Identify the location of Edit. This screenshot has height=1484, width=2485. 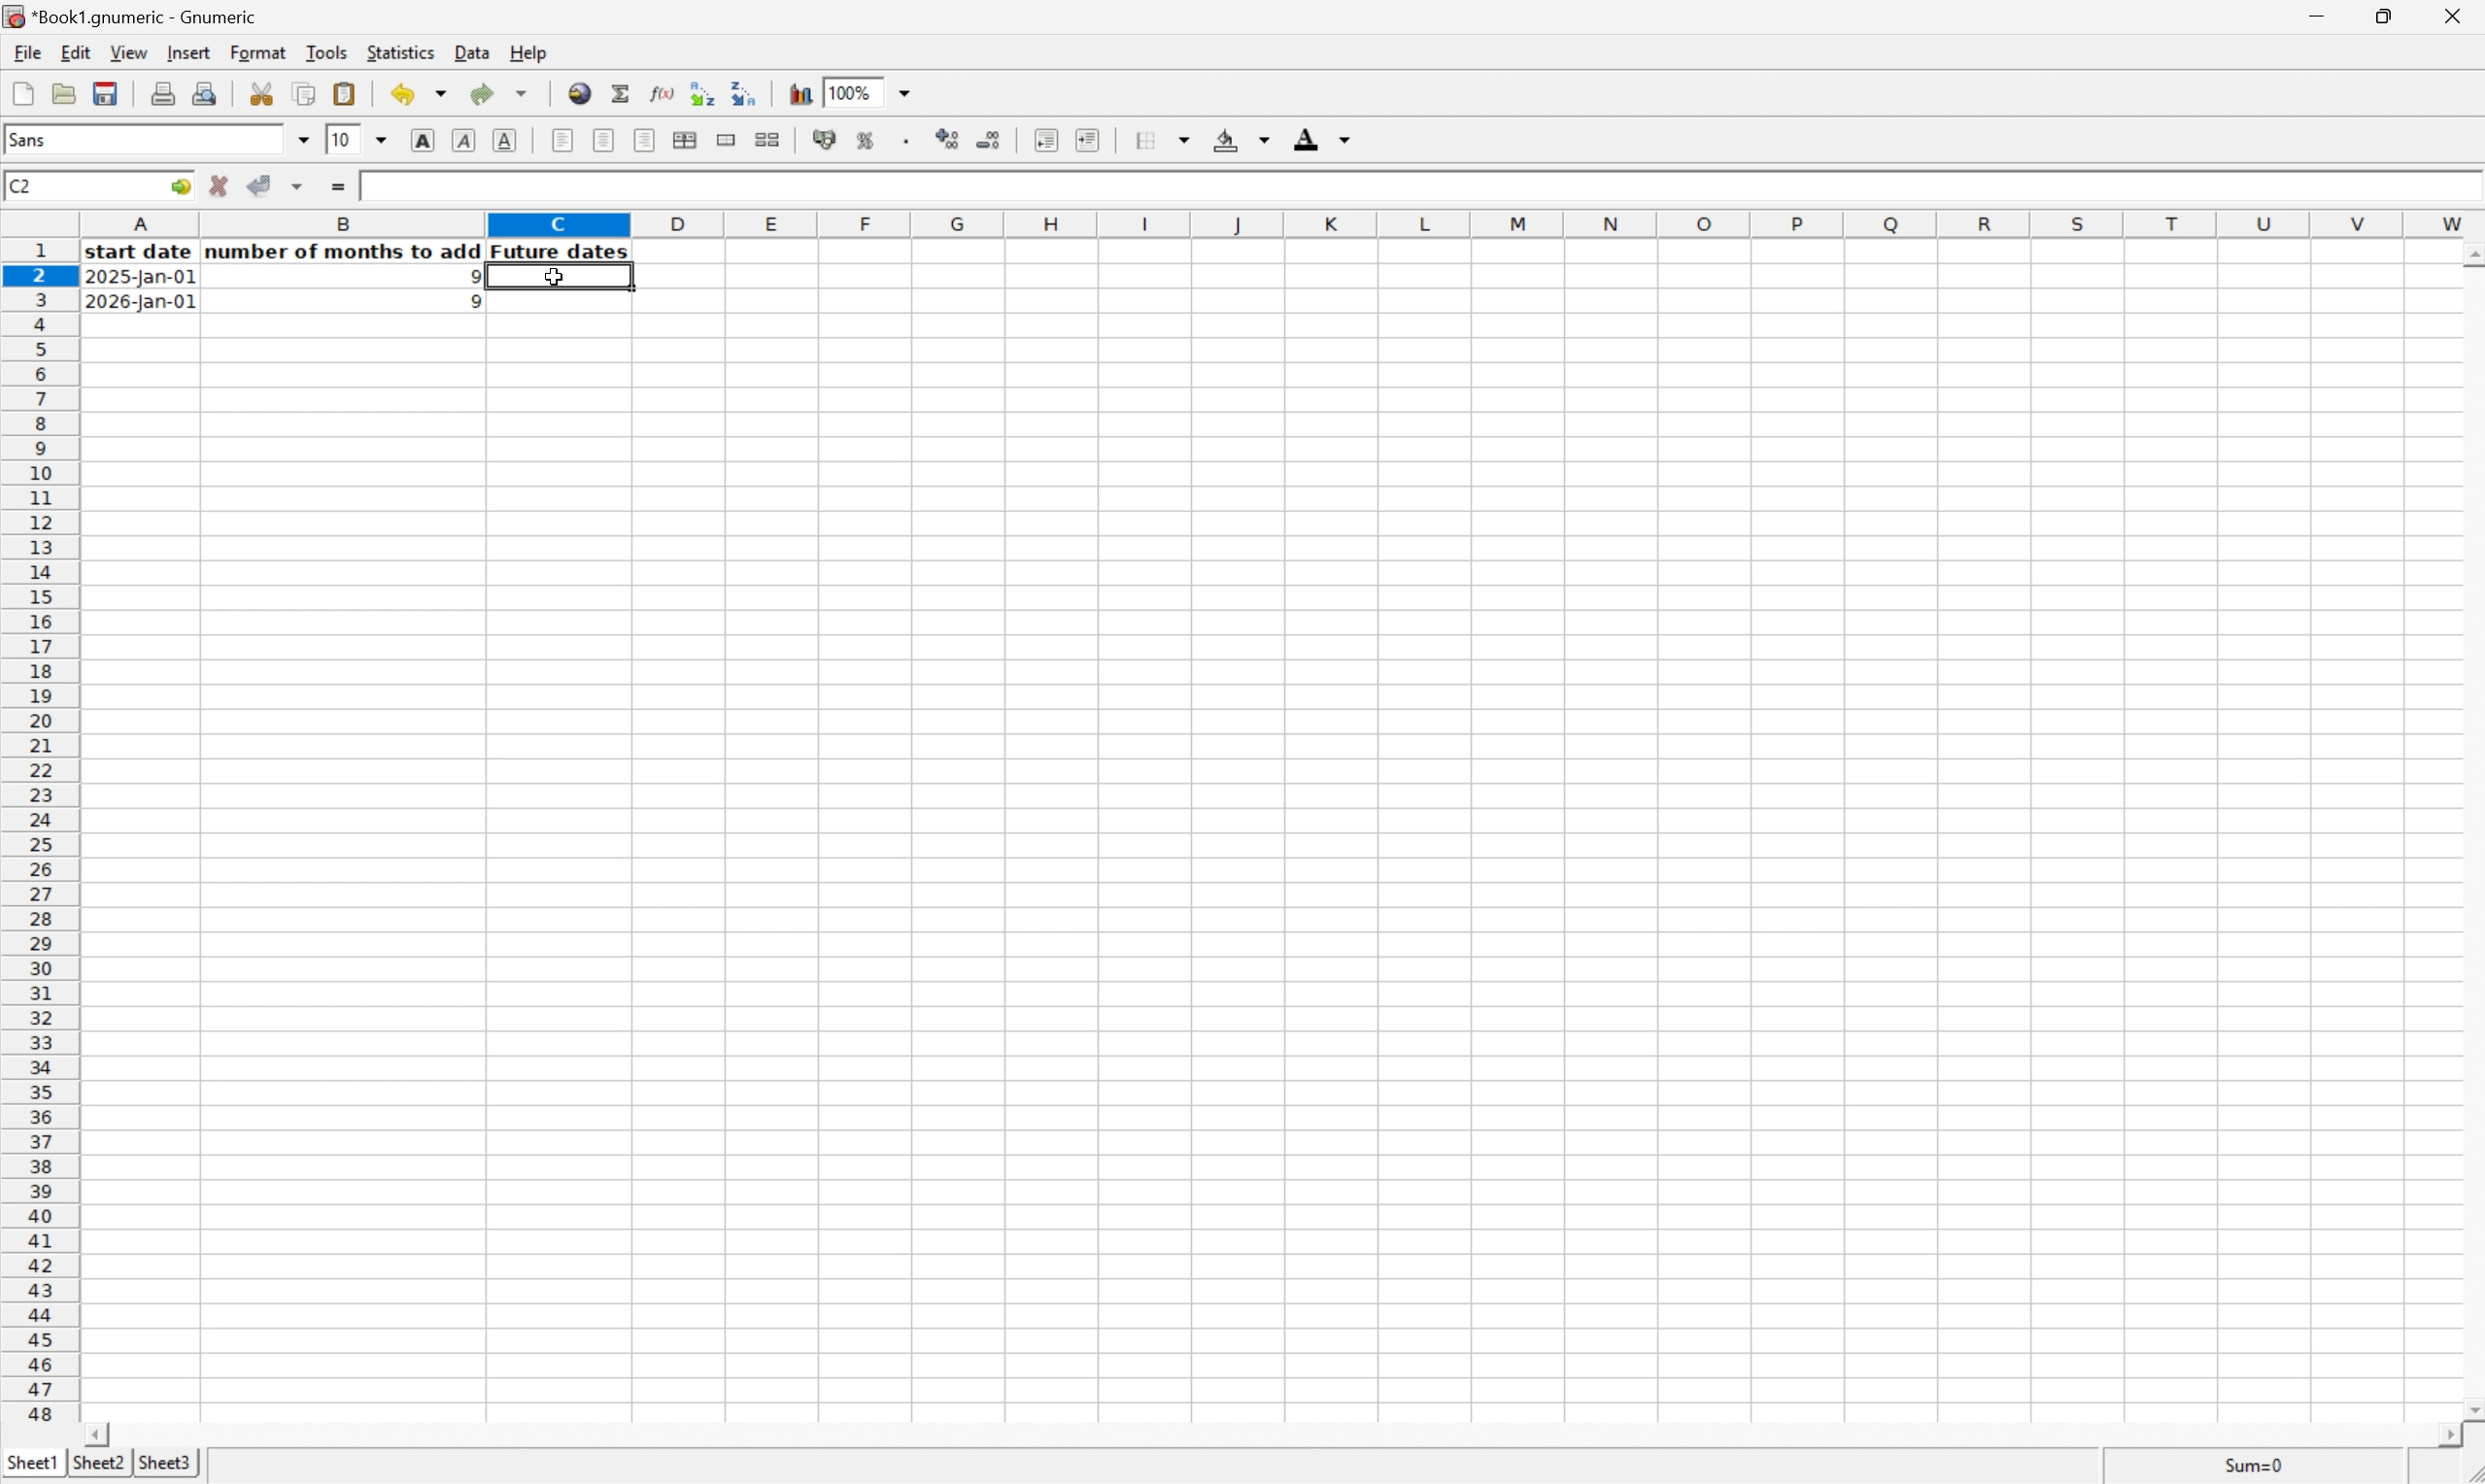
(76, 51).